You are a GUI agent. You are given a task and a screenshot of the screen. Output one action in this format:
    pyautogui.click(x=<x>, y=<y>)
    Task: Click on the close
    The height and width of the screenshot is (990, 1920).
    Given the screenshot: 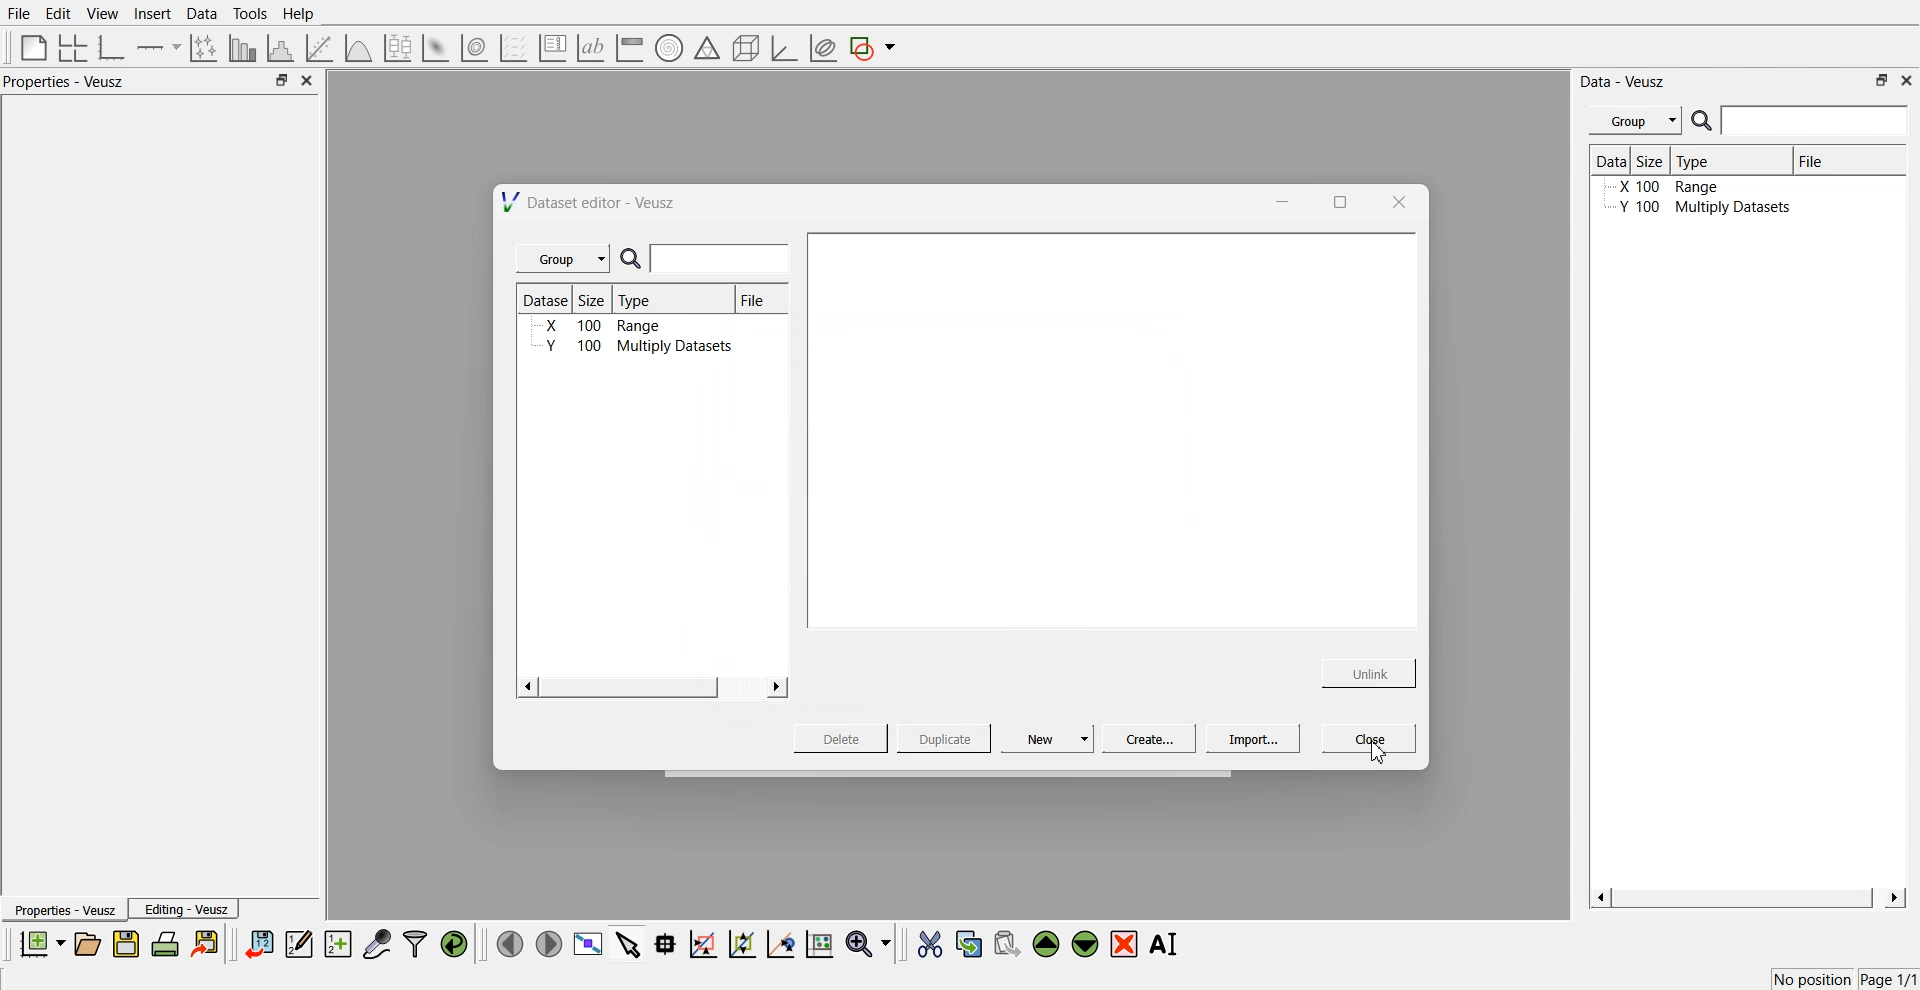 What is the action you would take?
    pyautogui.click(x=1907, y=79)
    